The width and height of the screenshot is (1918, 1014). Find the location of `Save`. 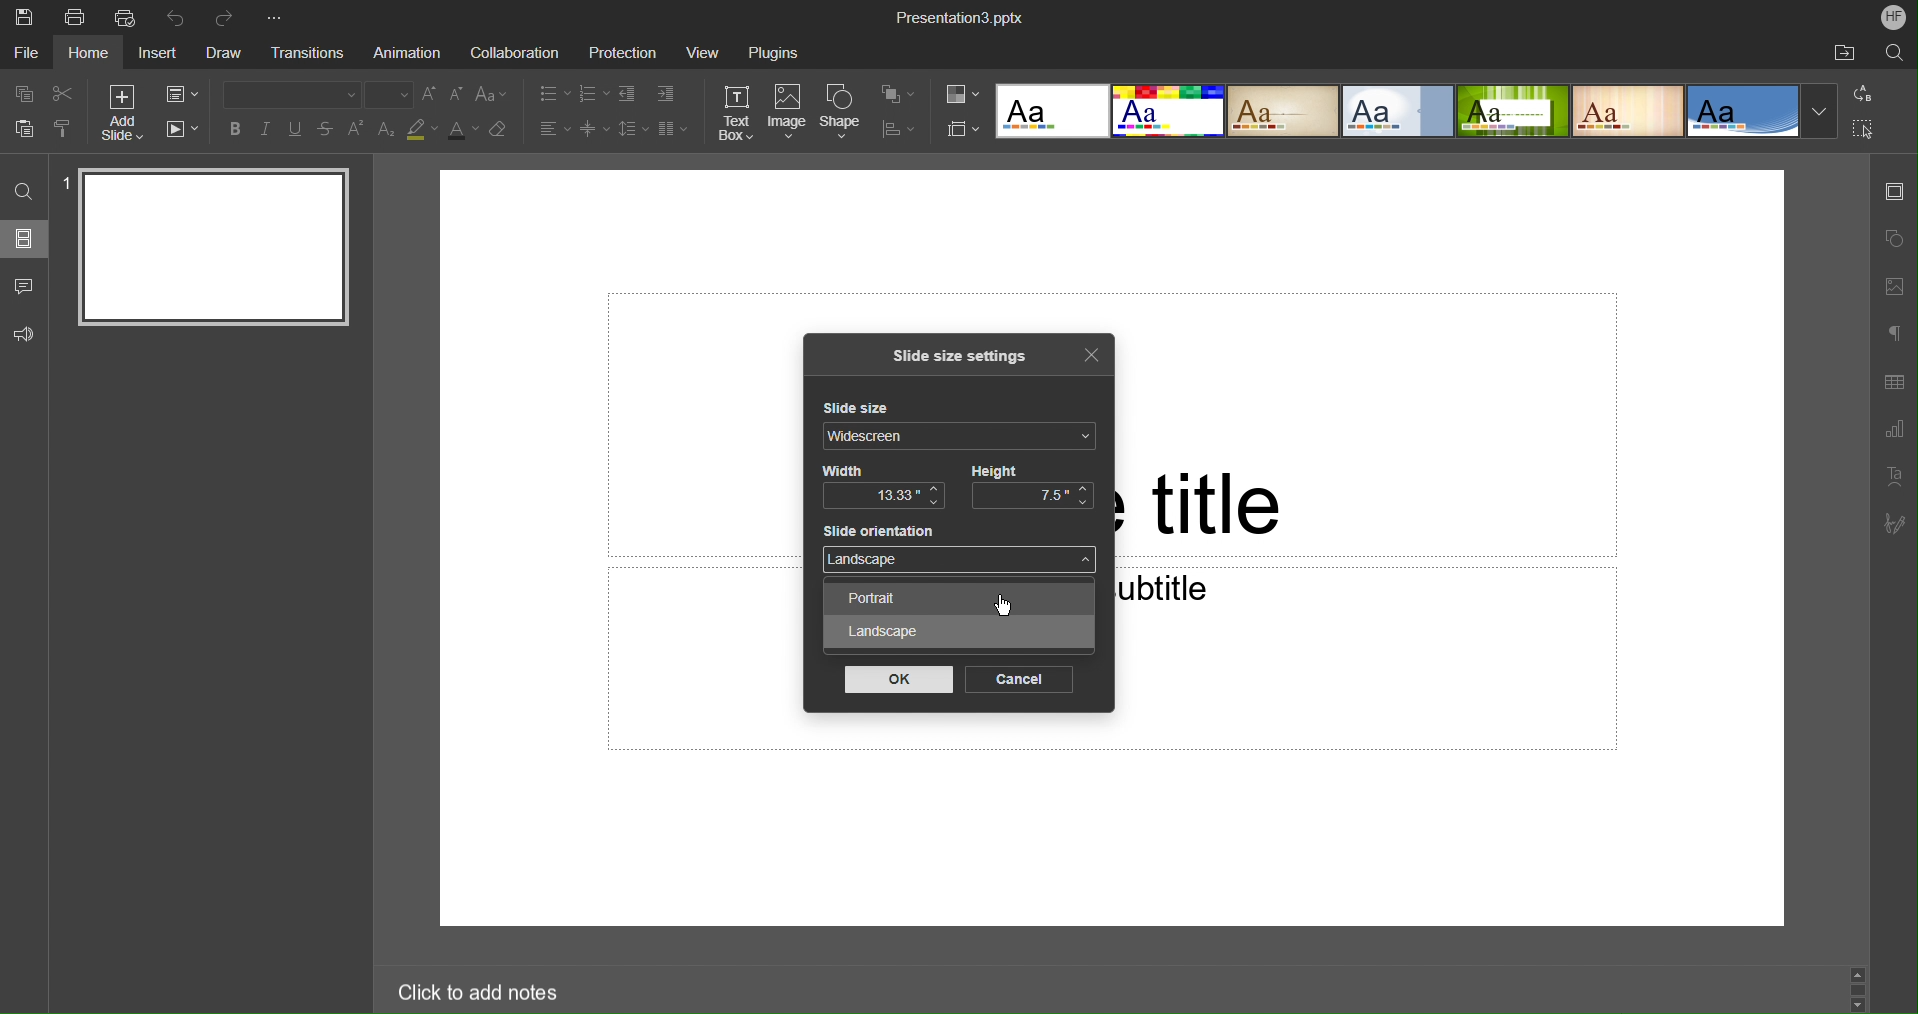

Save is located at coordinates (26, 17).